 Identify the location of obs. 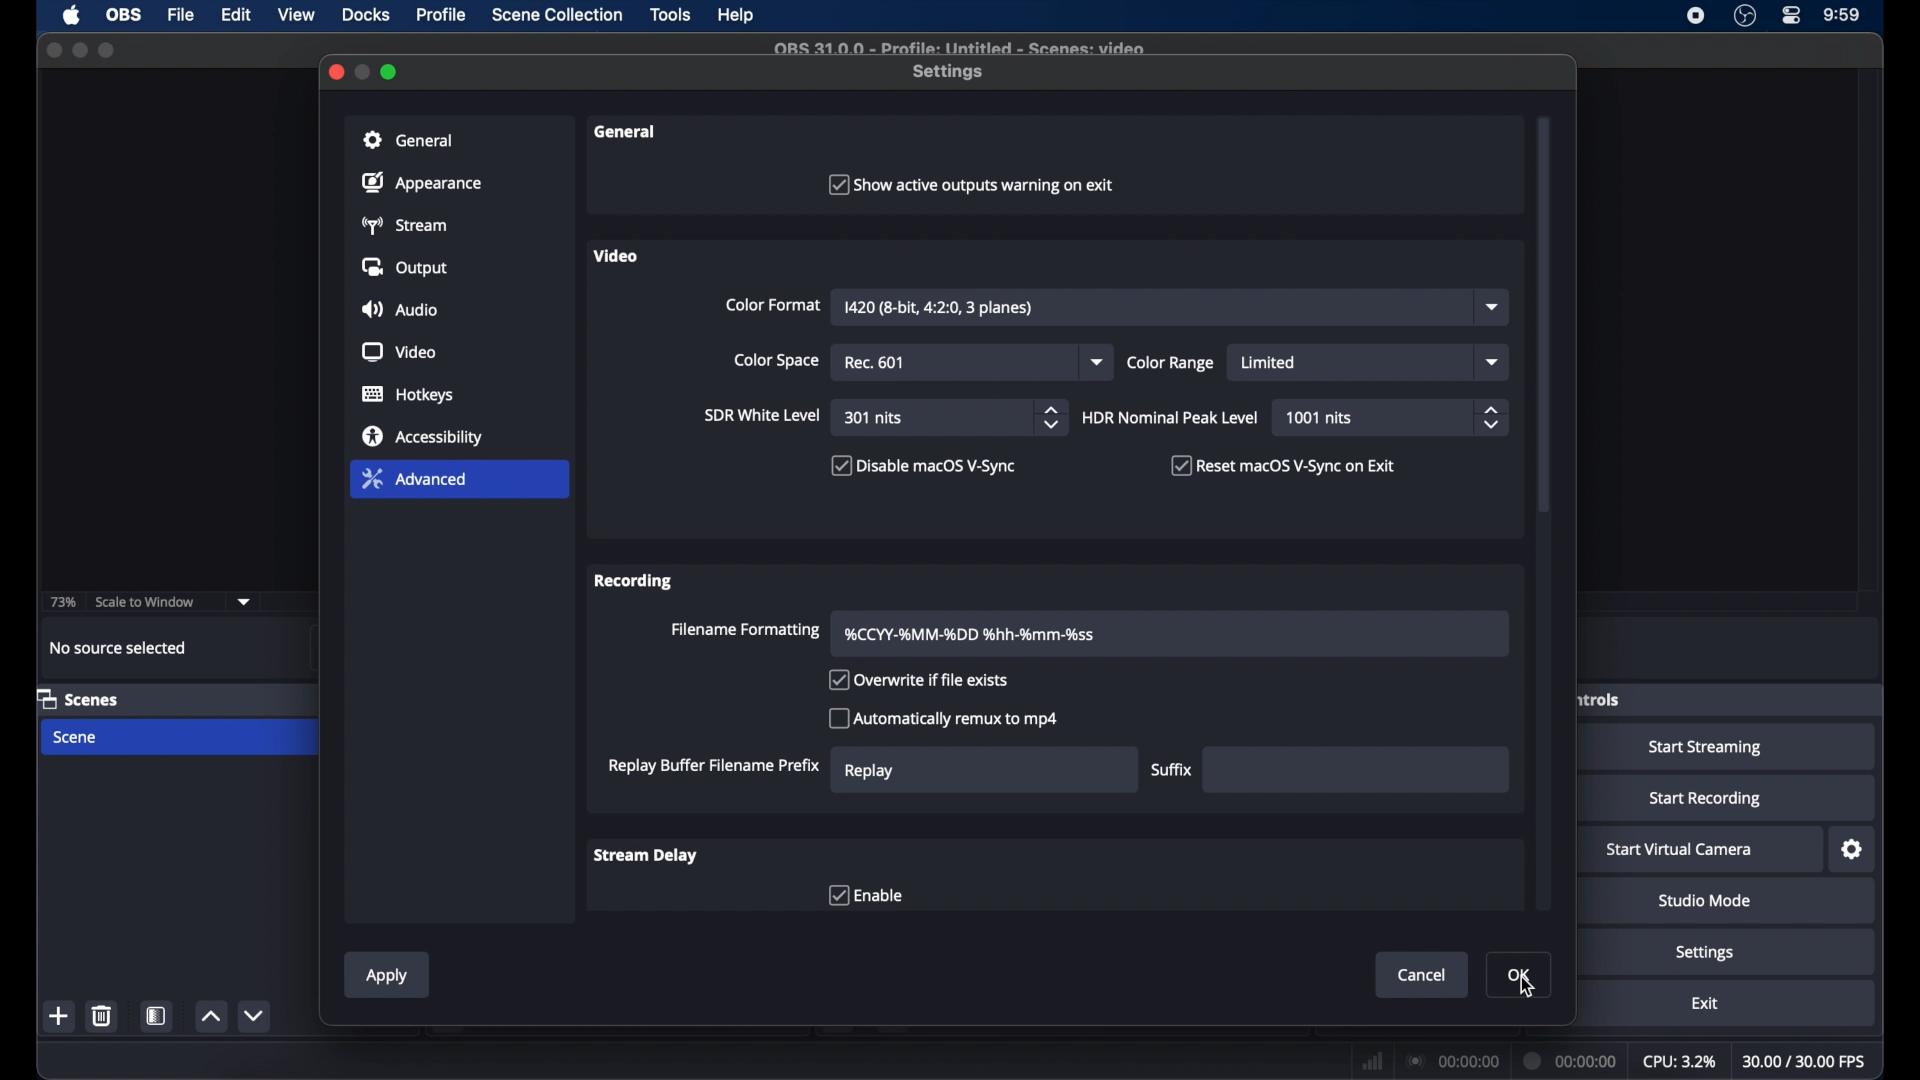
(122, 15).